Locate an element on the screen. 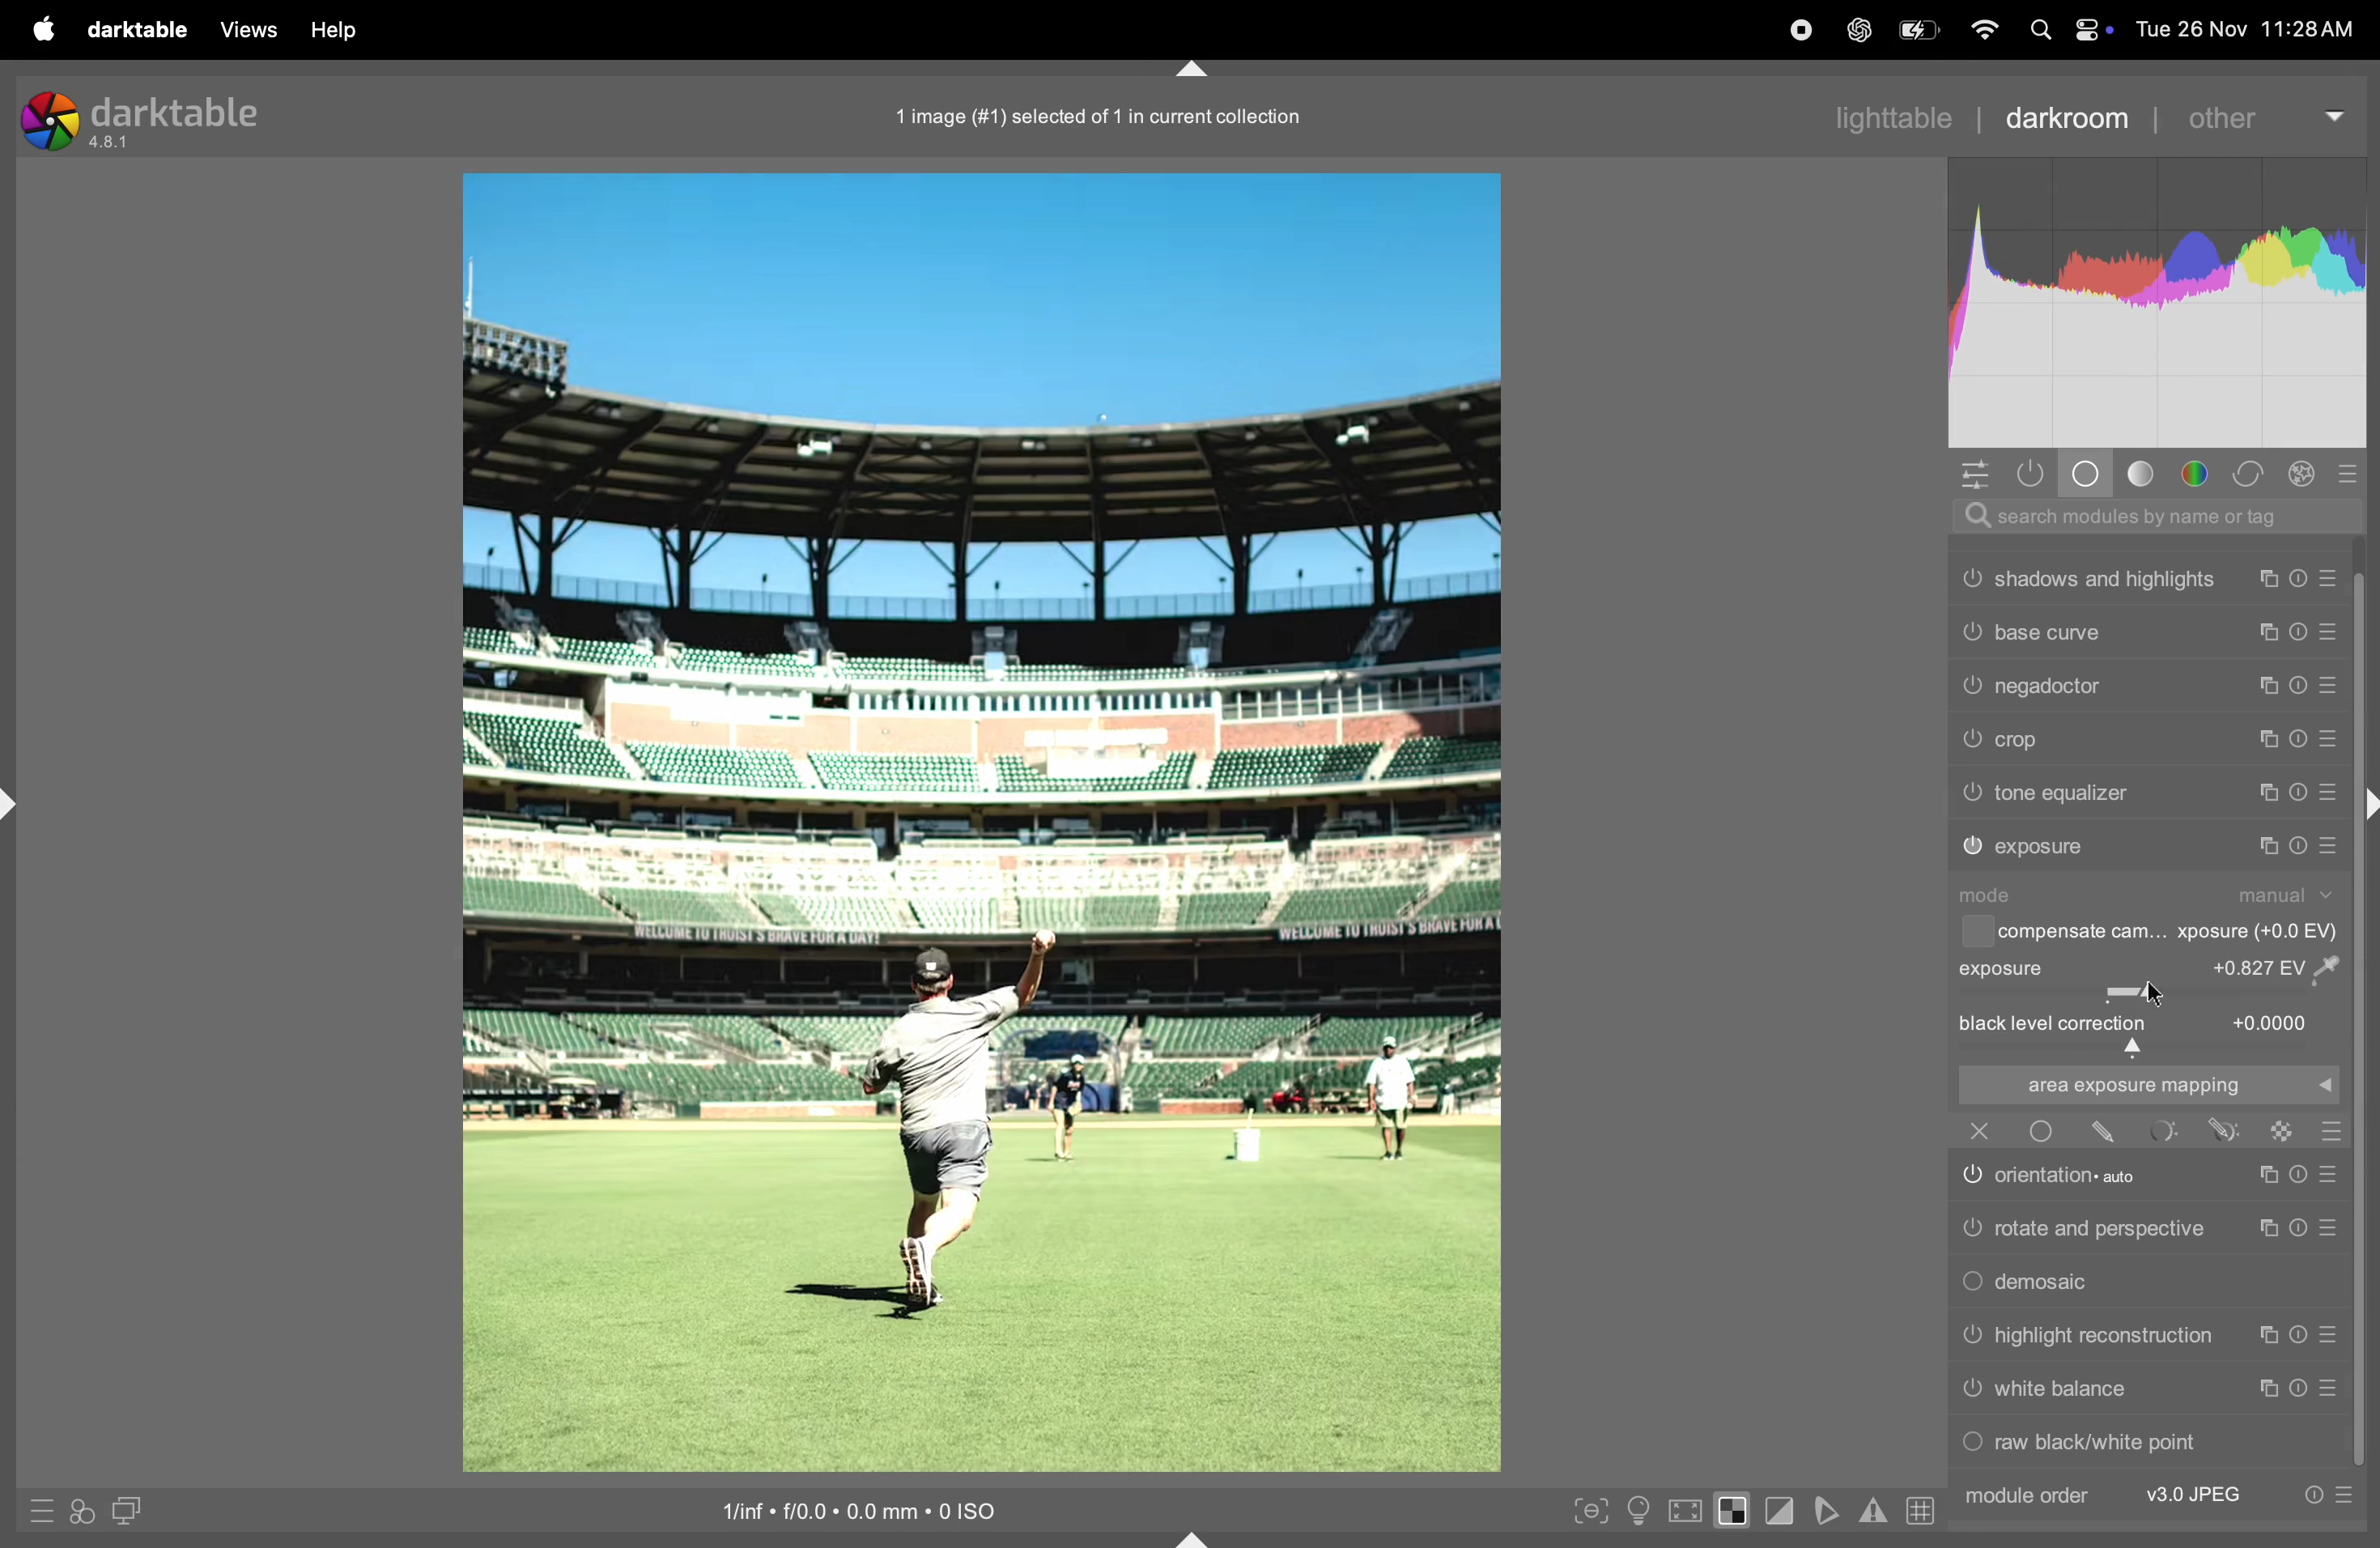 This screenshot has width=2380, height=1548. Presets  is located at coordinates (2328, 635).